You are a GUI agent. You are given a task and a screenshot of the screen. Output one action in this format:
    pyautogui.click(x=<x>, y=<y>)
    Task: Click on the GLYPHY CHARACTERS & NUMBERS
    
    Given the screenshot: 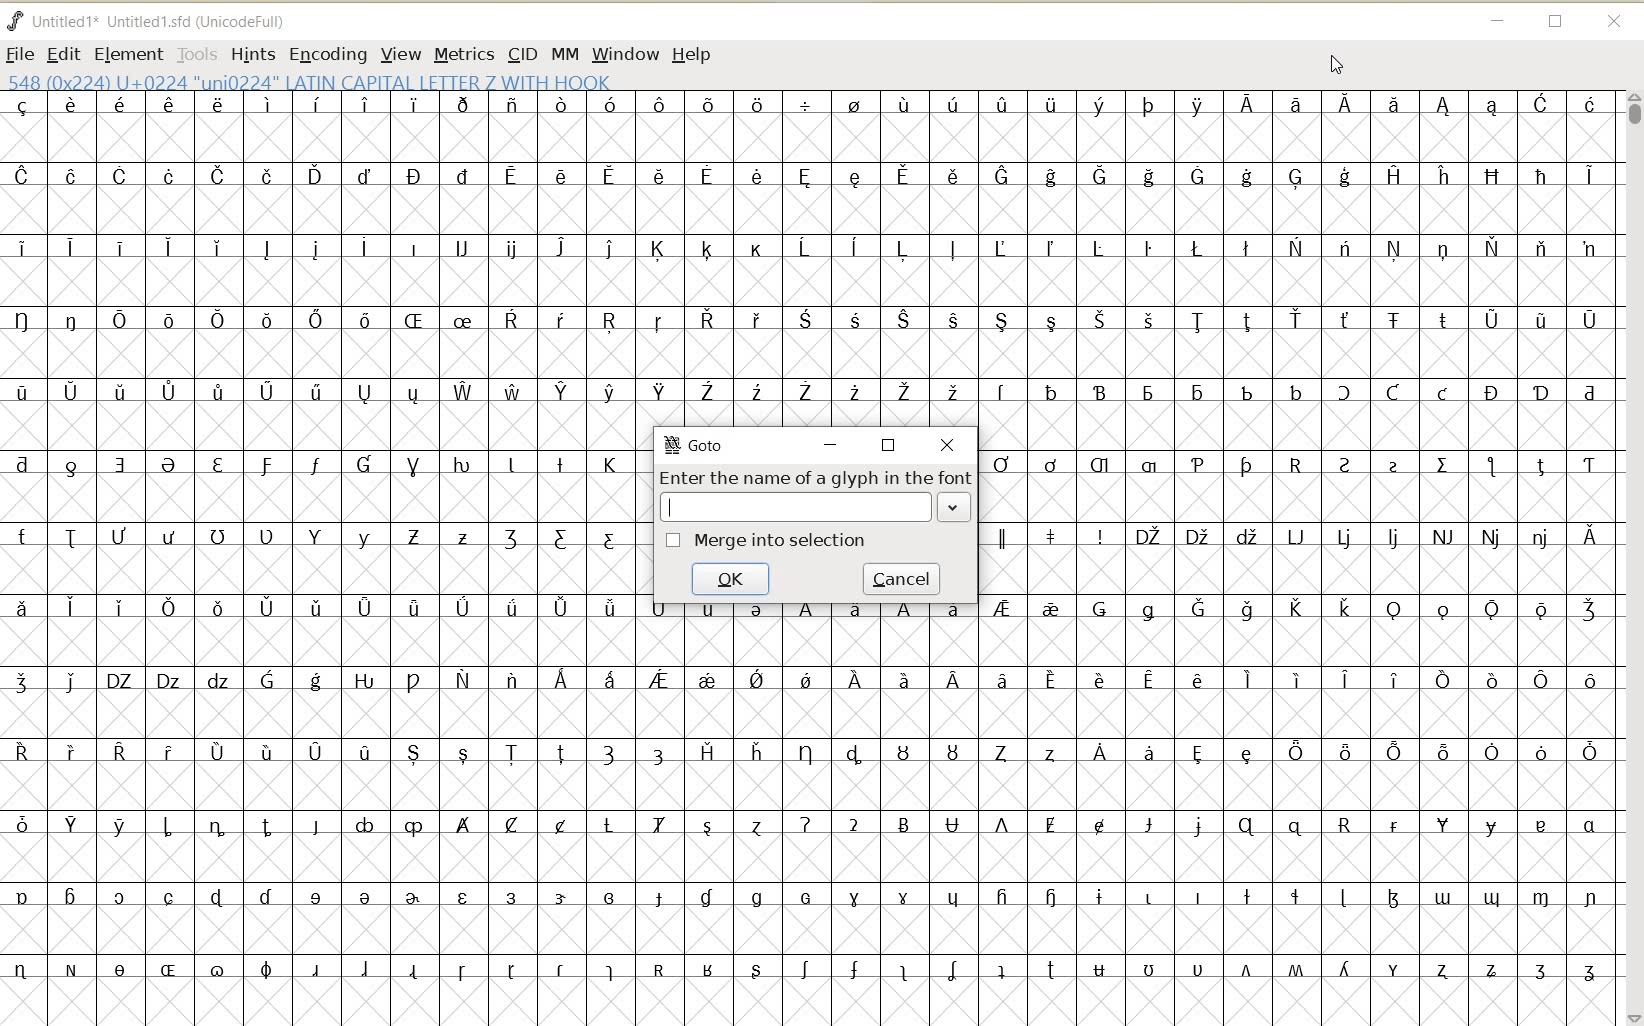 What is the action you would take?
    pyautogui.click(x=808, y=808)
    